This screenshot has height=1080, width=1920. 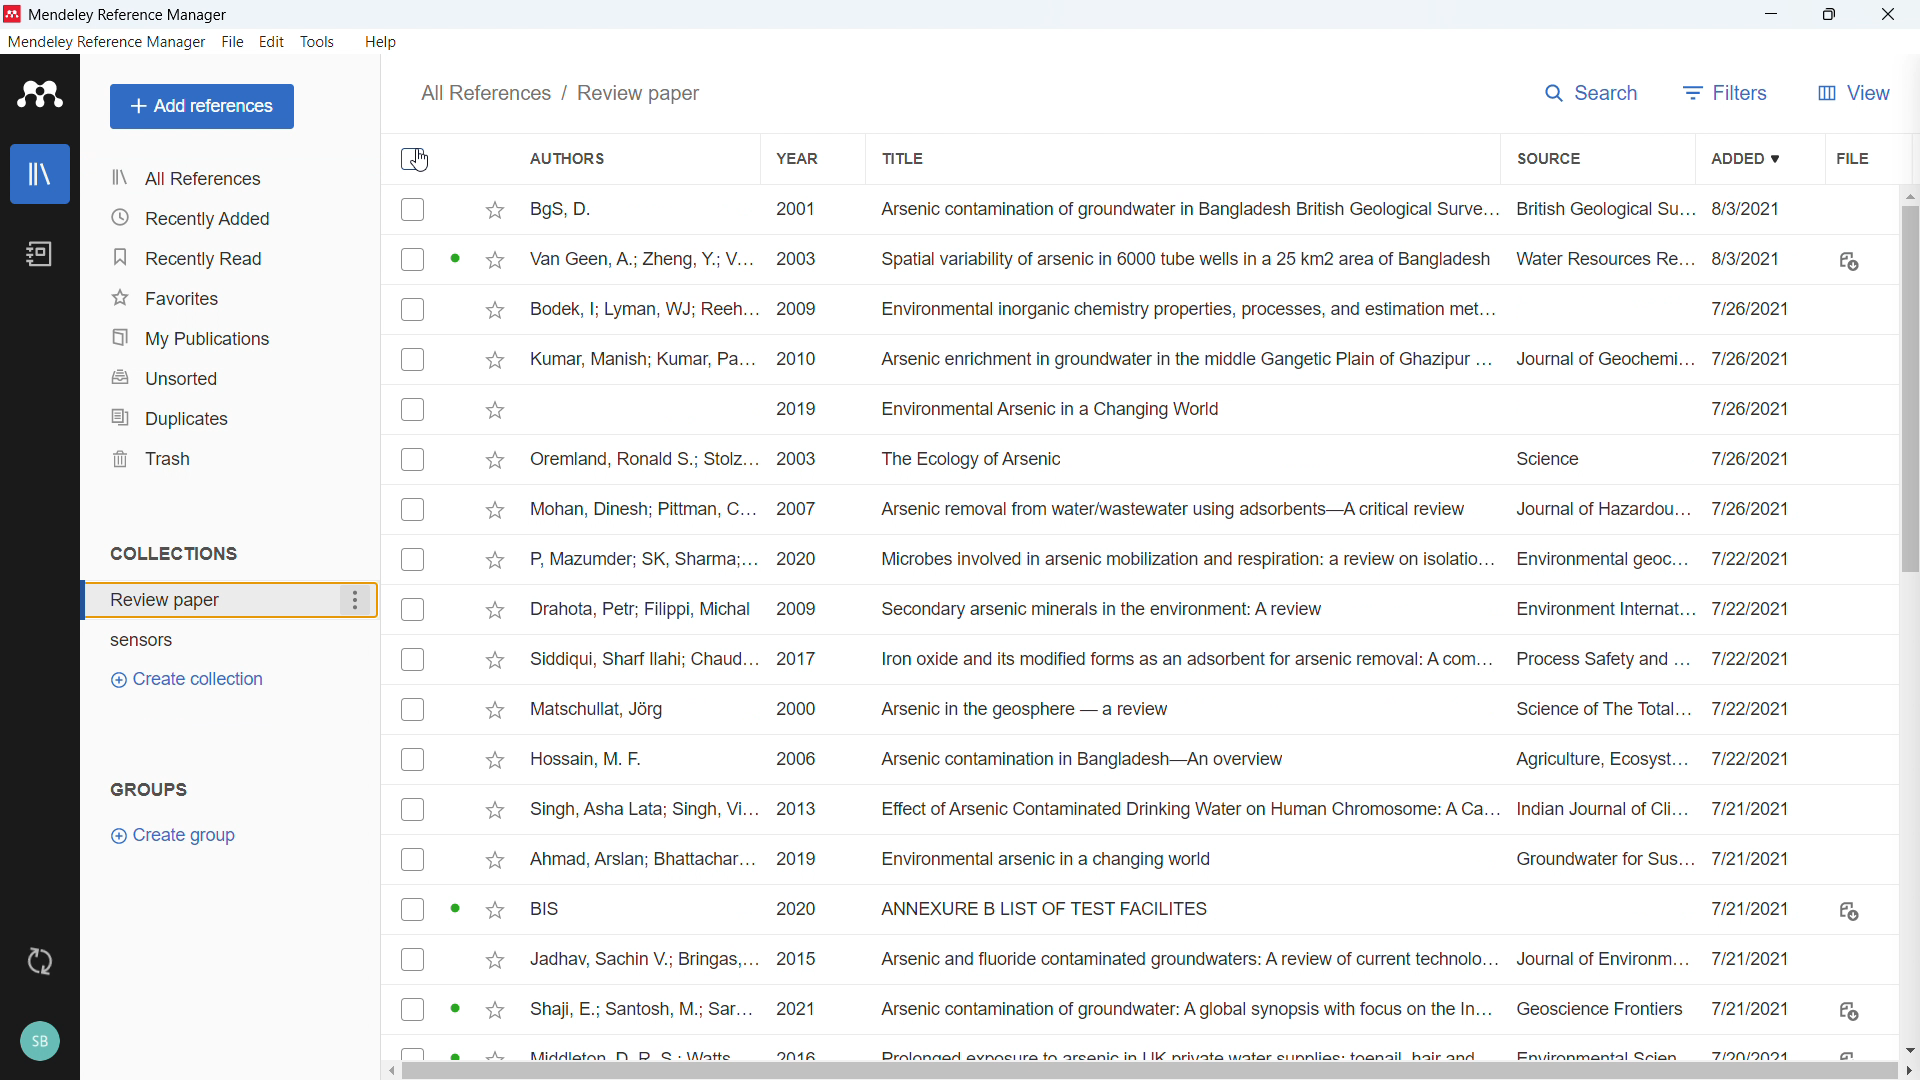 I want to click on Title, so click(x=902, y=156).